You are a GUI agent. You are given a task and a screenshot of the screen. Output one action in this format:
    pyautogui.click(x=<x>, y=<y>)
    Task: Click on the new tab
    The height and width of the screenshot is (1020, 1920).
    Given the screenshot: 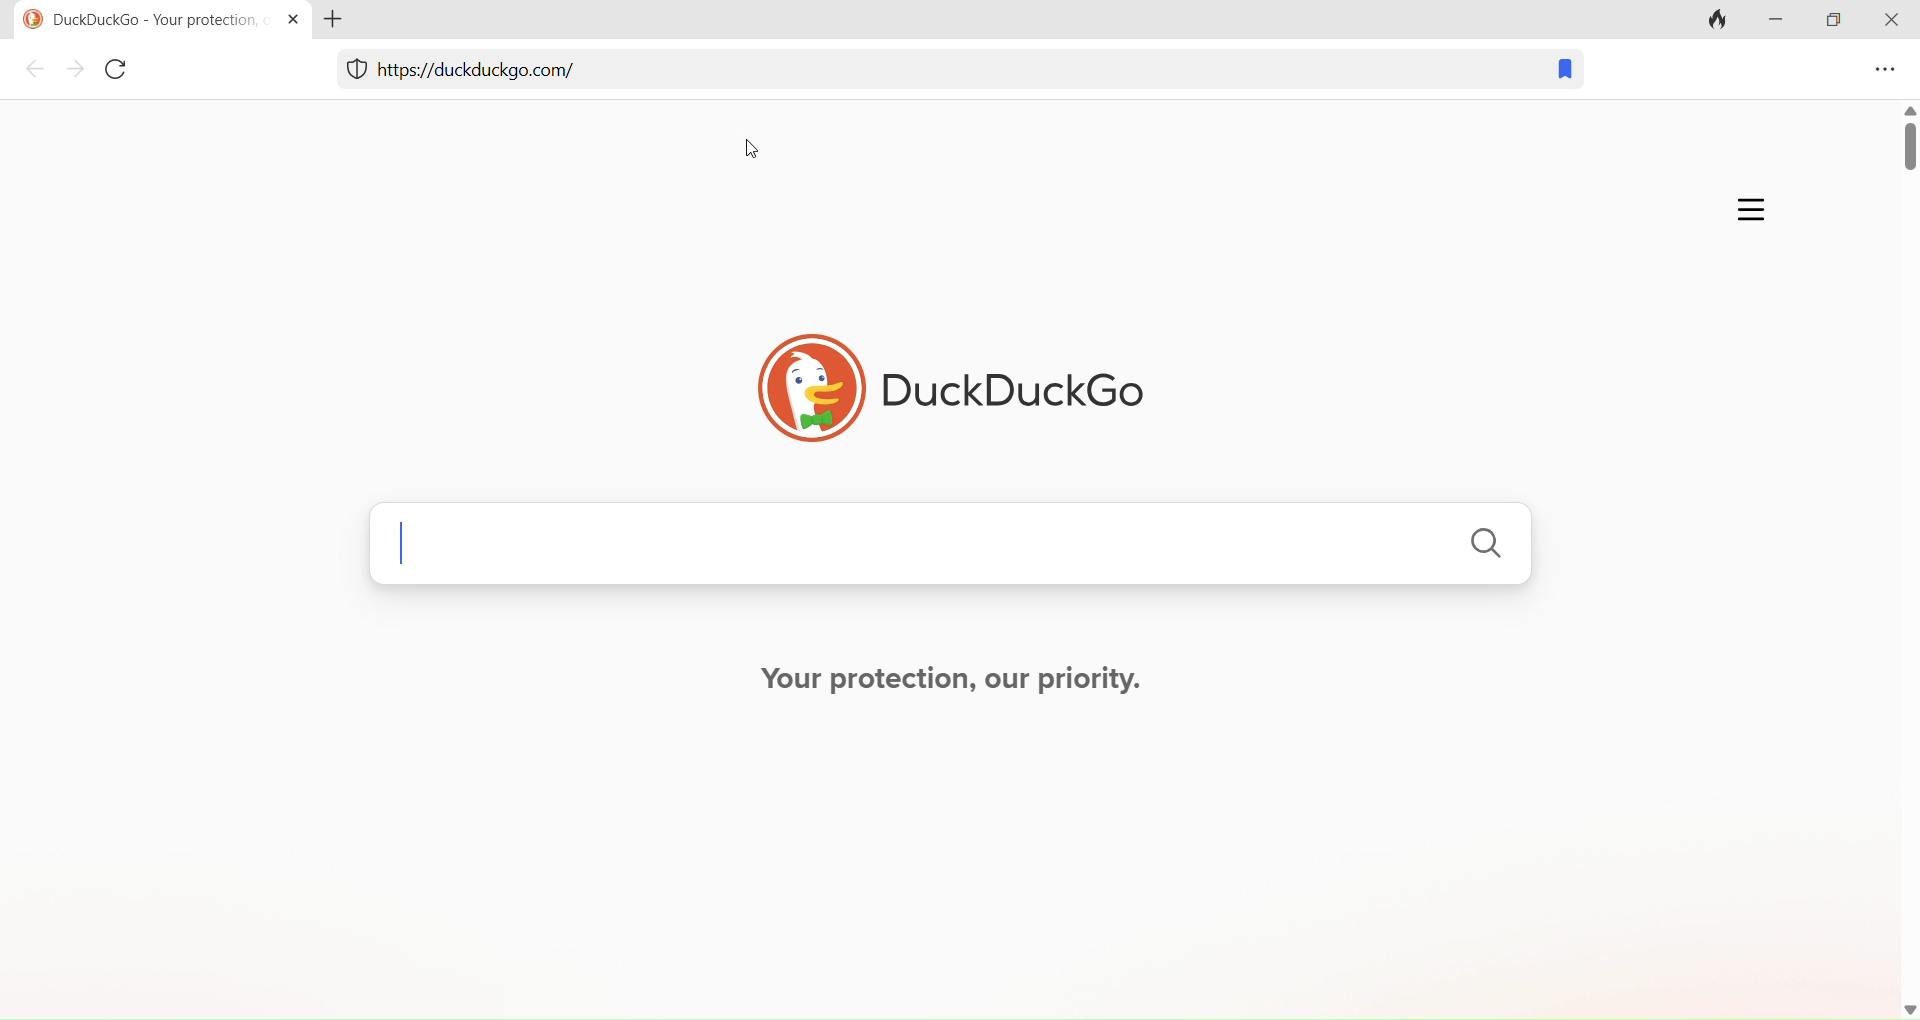 What is the action you would take?
    pyautogui.click(x=344, y=20)
    